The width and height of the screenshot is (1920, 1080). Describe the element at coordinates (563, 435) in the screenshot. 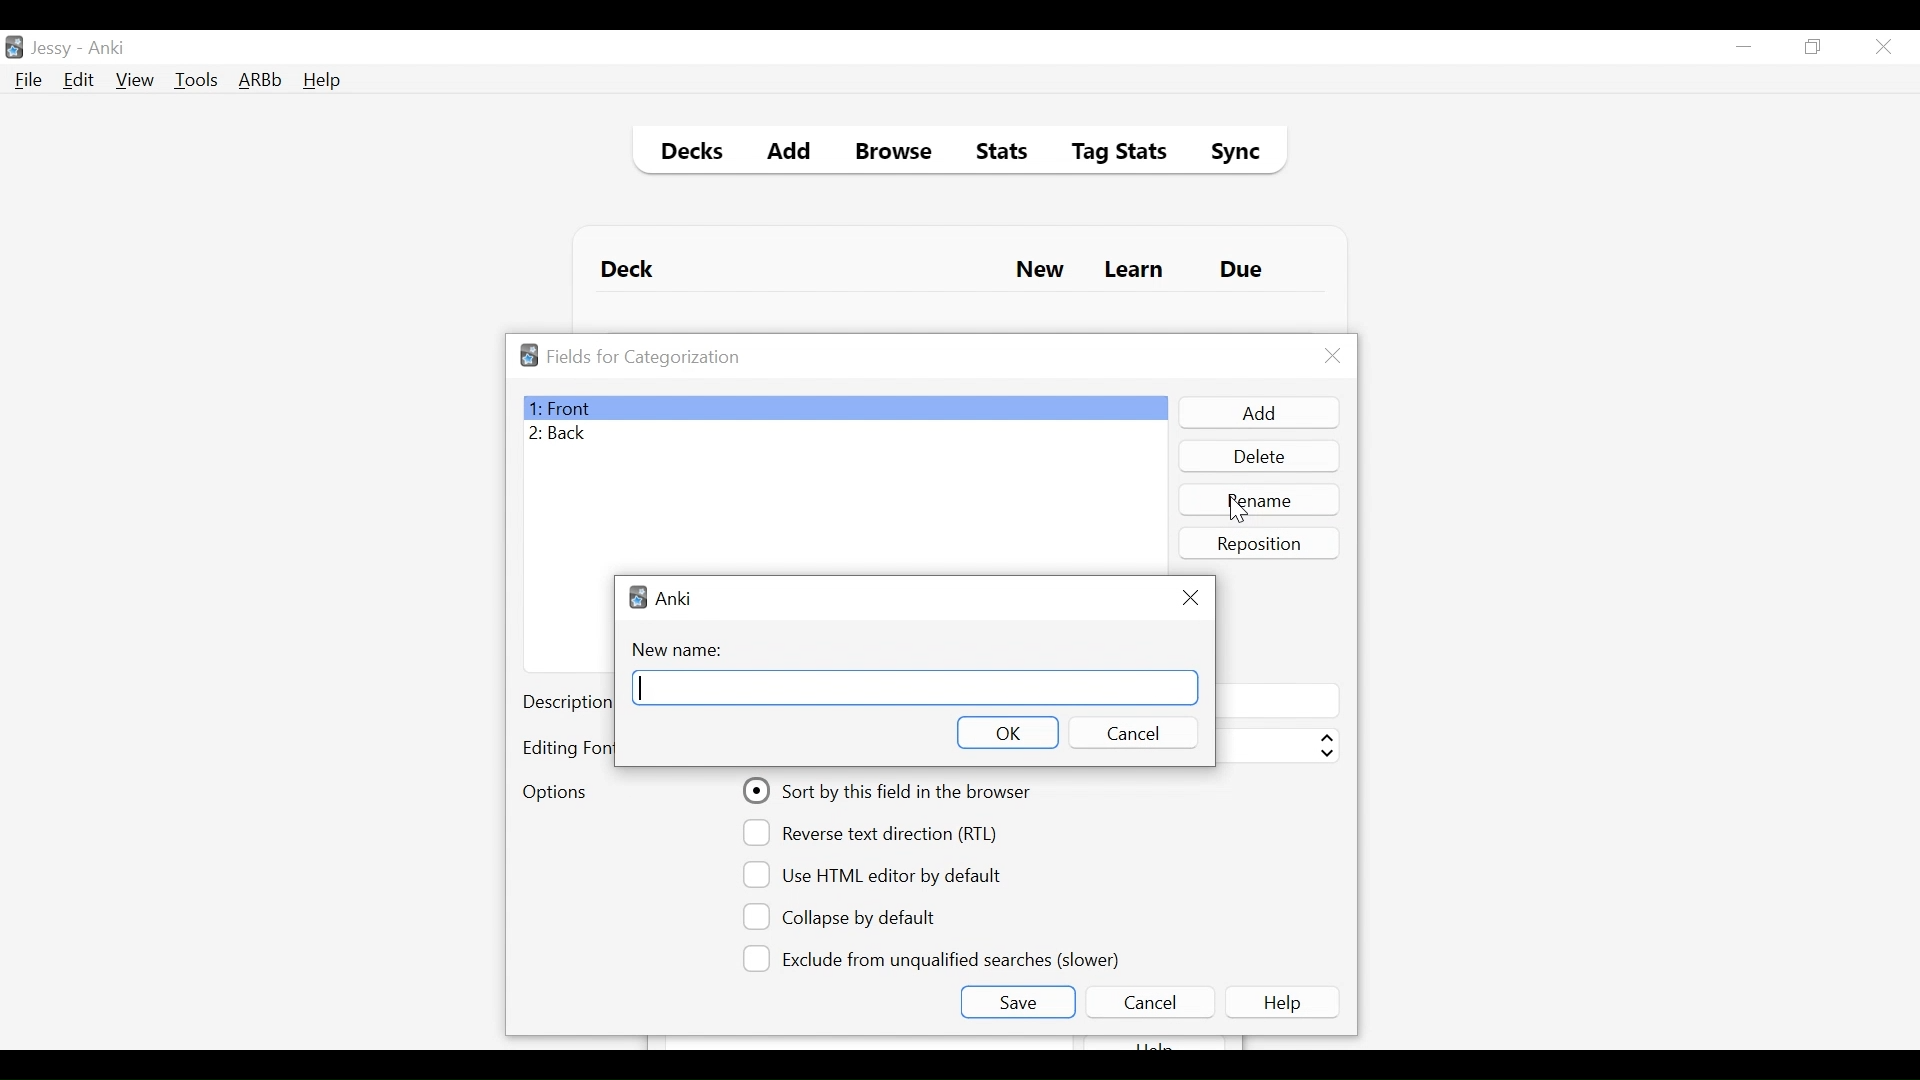

I see `Back` at that location.